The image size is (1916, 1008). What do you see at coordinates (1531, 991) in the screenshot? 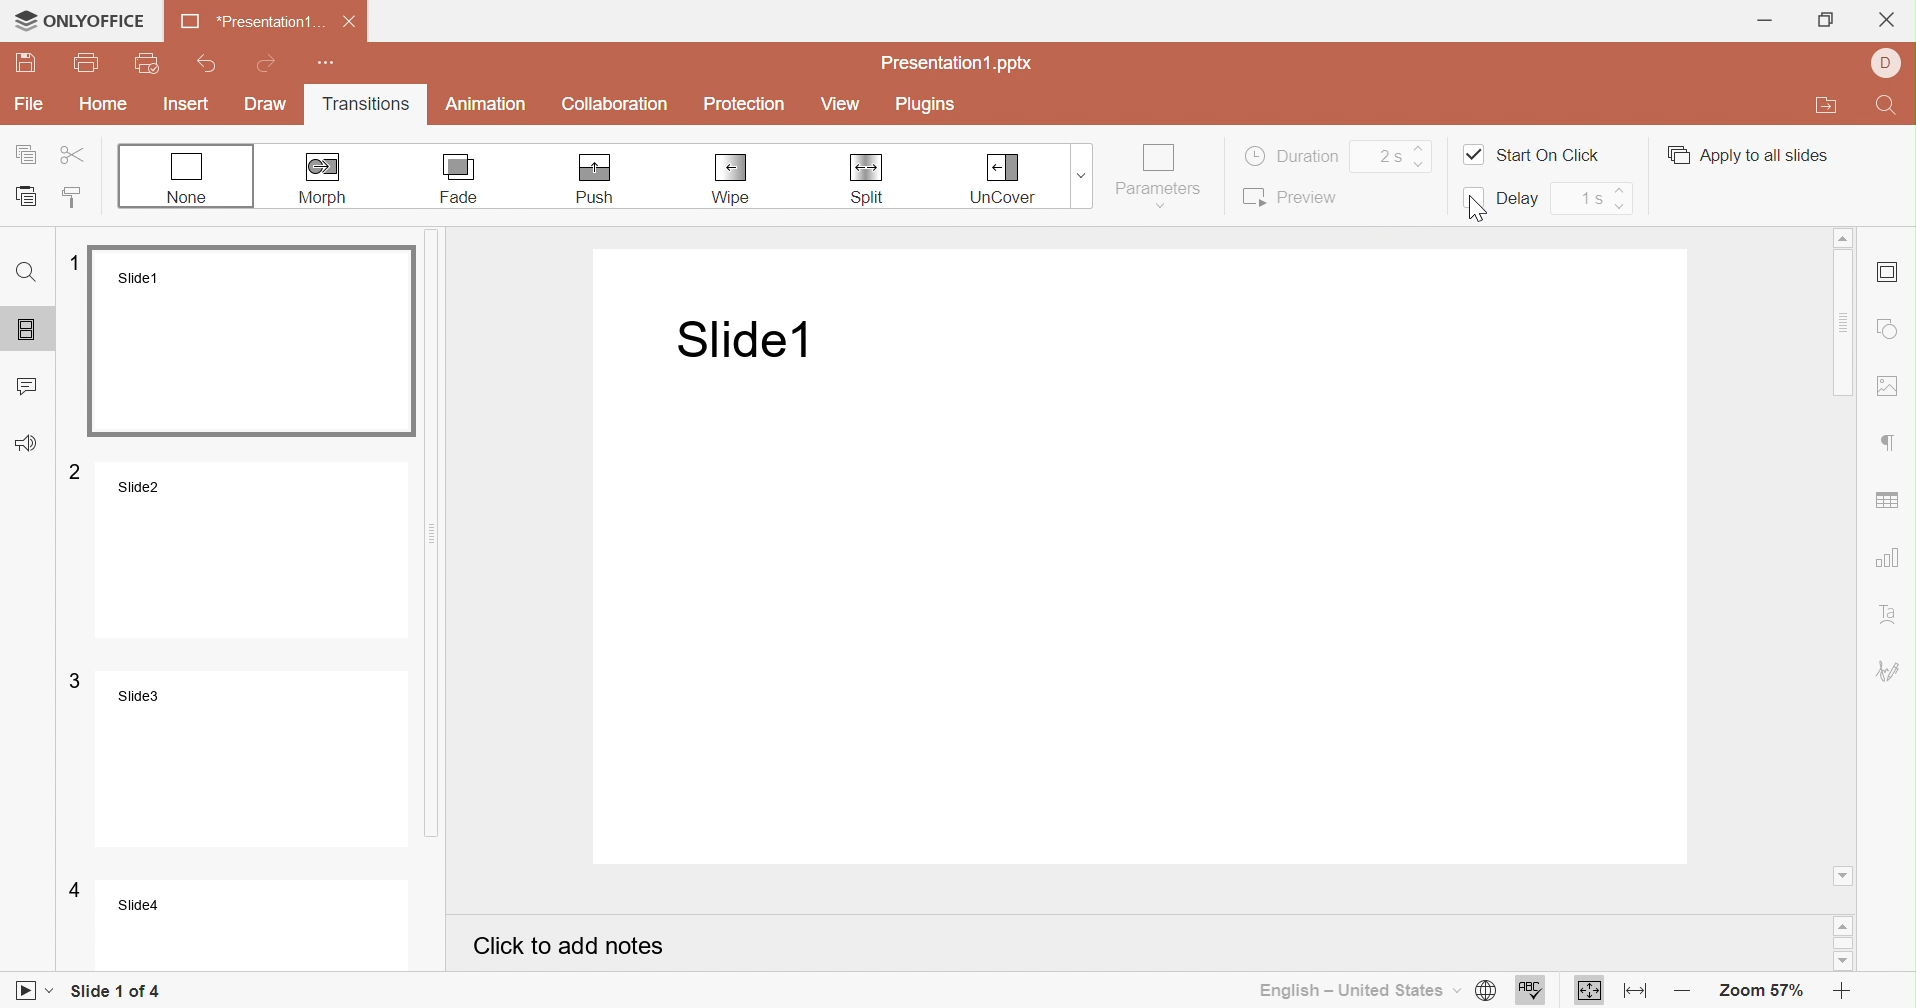
I see `Spell checking` at bounding box center [1531, 991].